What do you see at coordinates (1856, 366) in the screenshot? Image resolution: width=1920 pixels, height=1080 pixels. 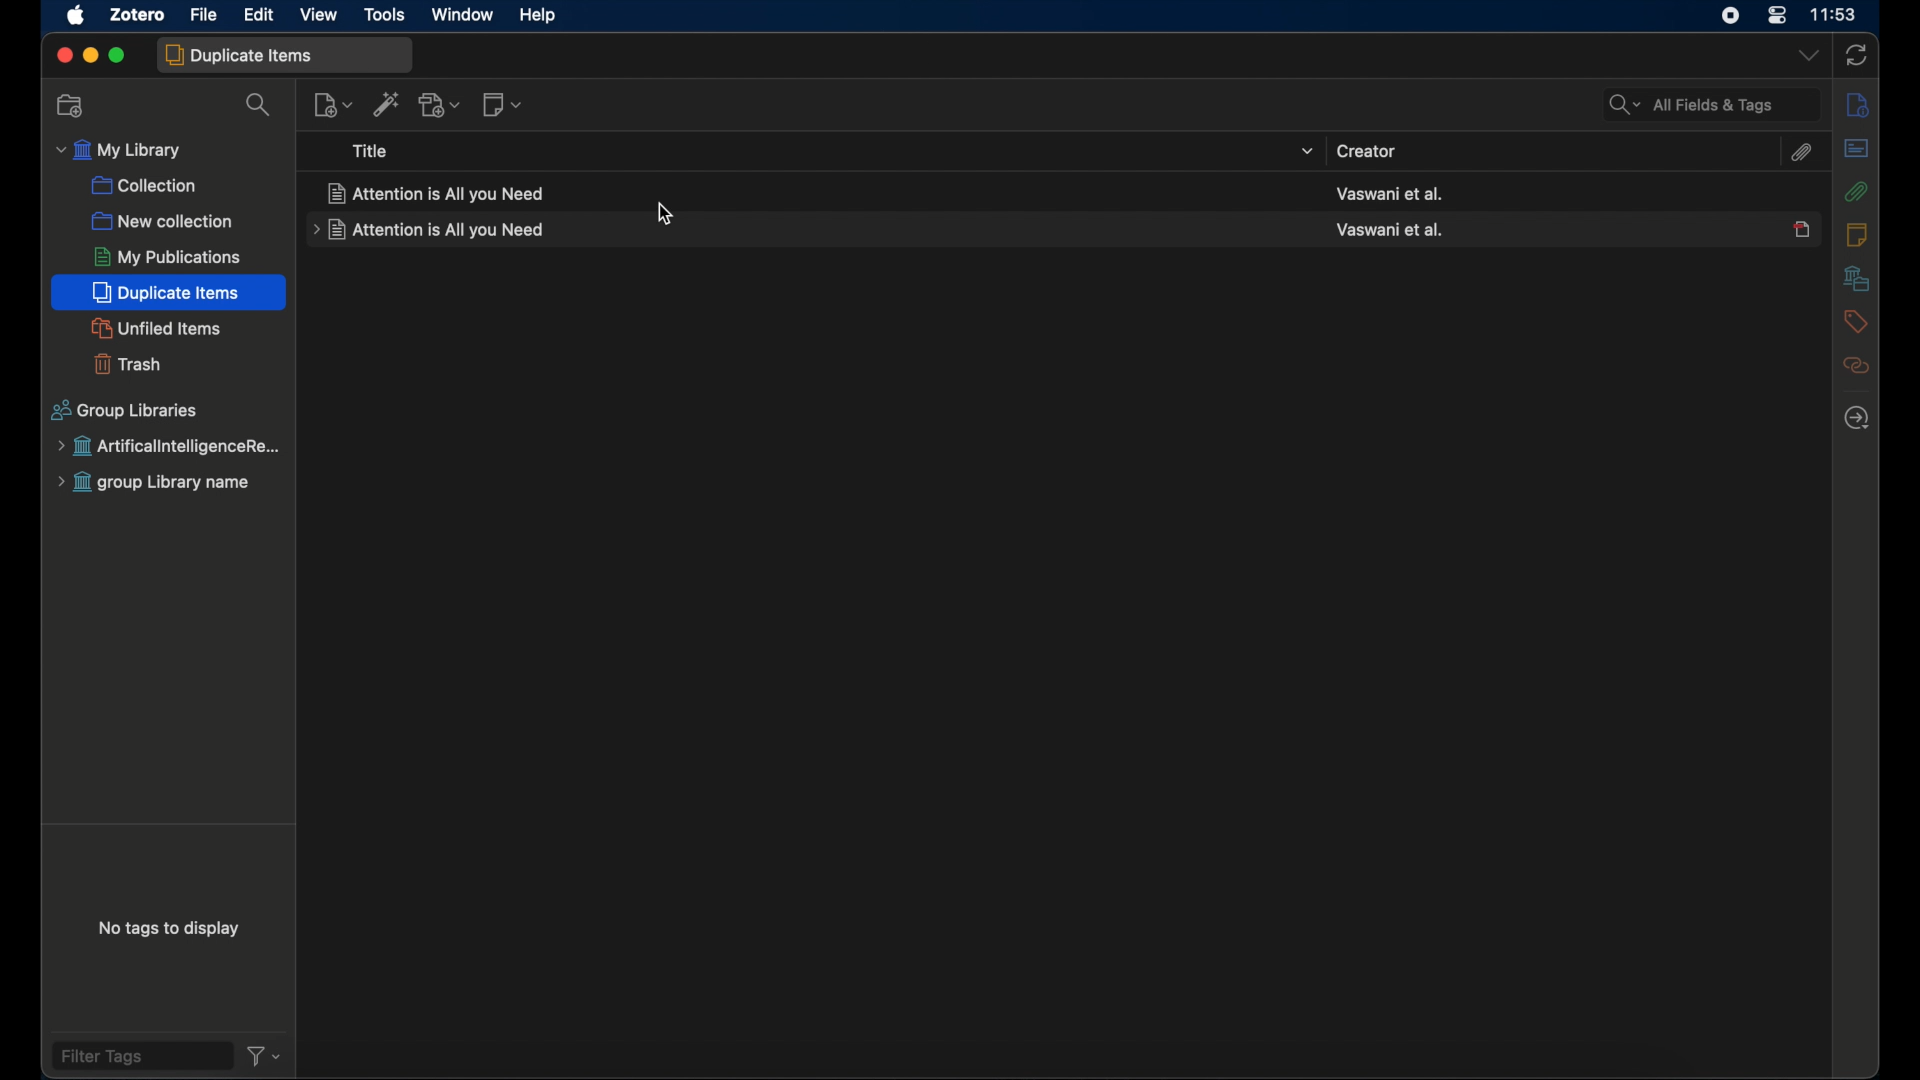 I see `related` at bounding box center [1856, 366].